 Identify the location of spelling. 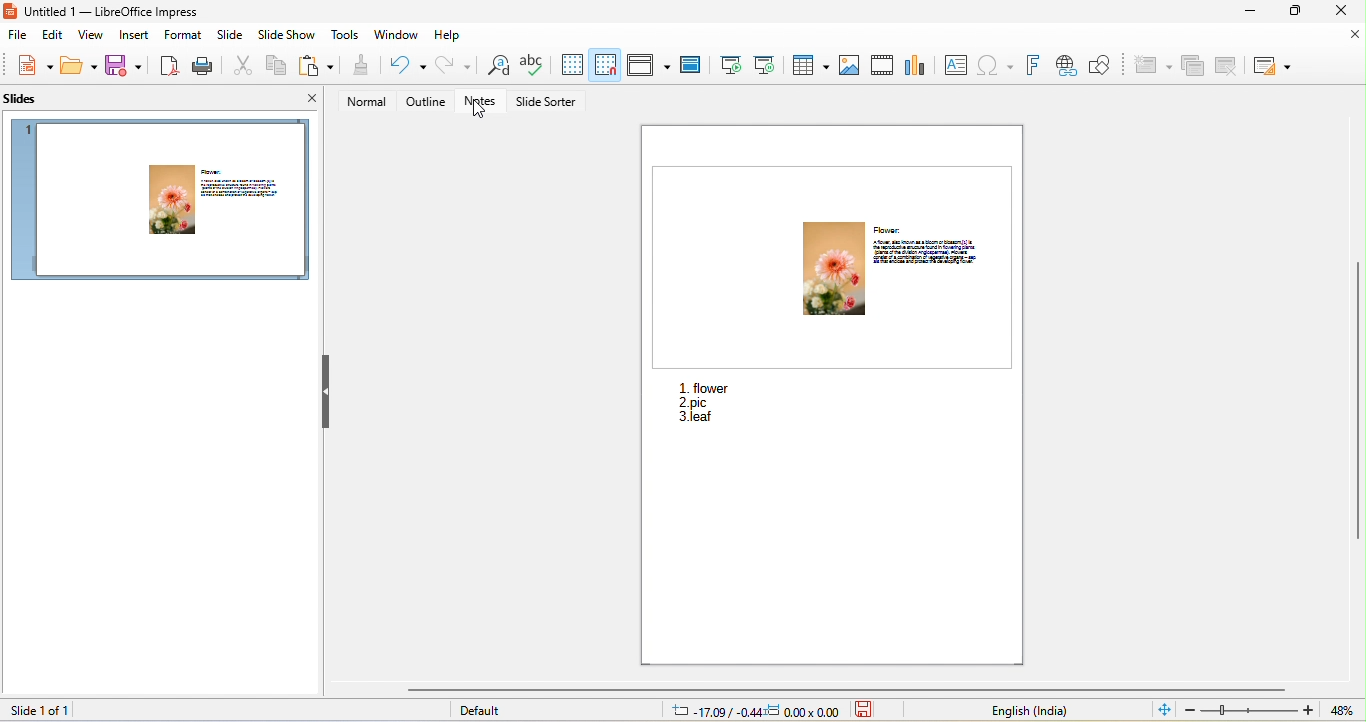
(531, 65).